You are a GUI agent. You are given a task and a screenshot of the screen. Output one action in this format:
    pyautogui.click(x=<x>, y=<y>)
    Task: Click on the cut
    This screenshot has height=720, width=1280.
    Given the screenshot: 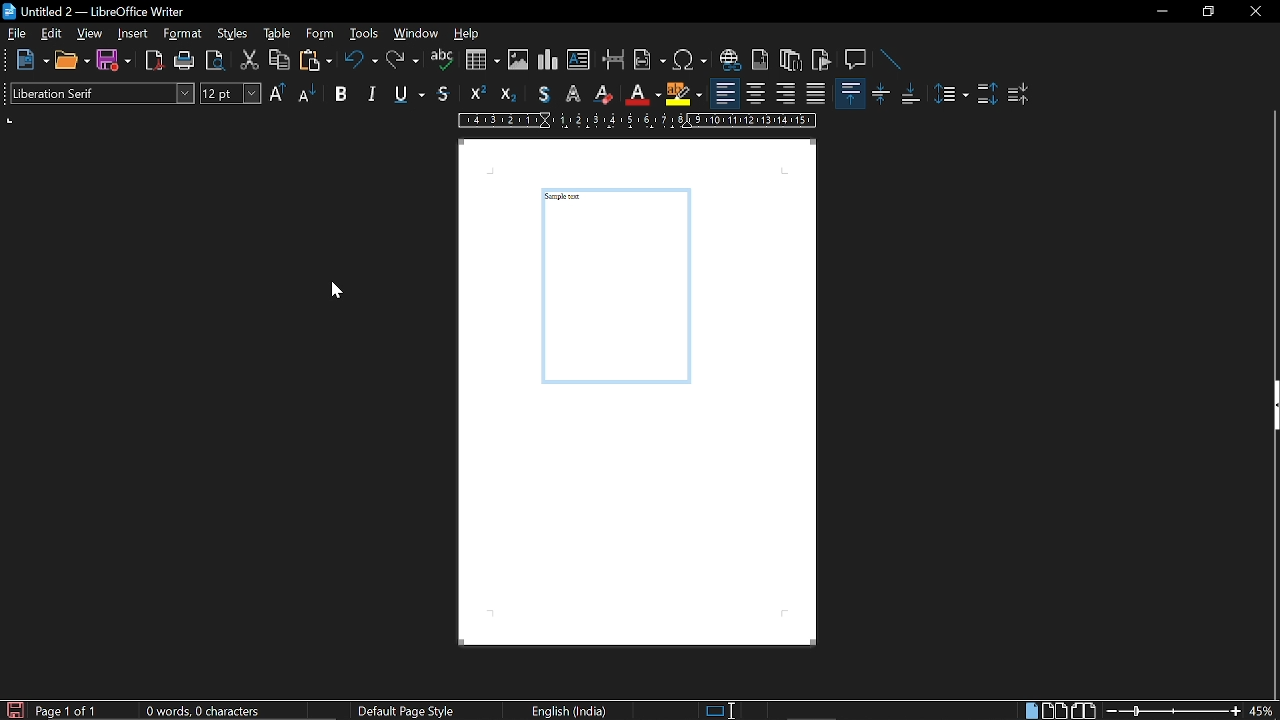 What is the action you would take?
    pyautogui.click(x=247, y=63)
    